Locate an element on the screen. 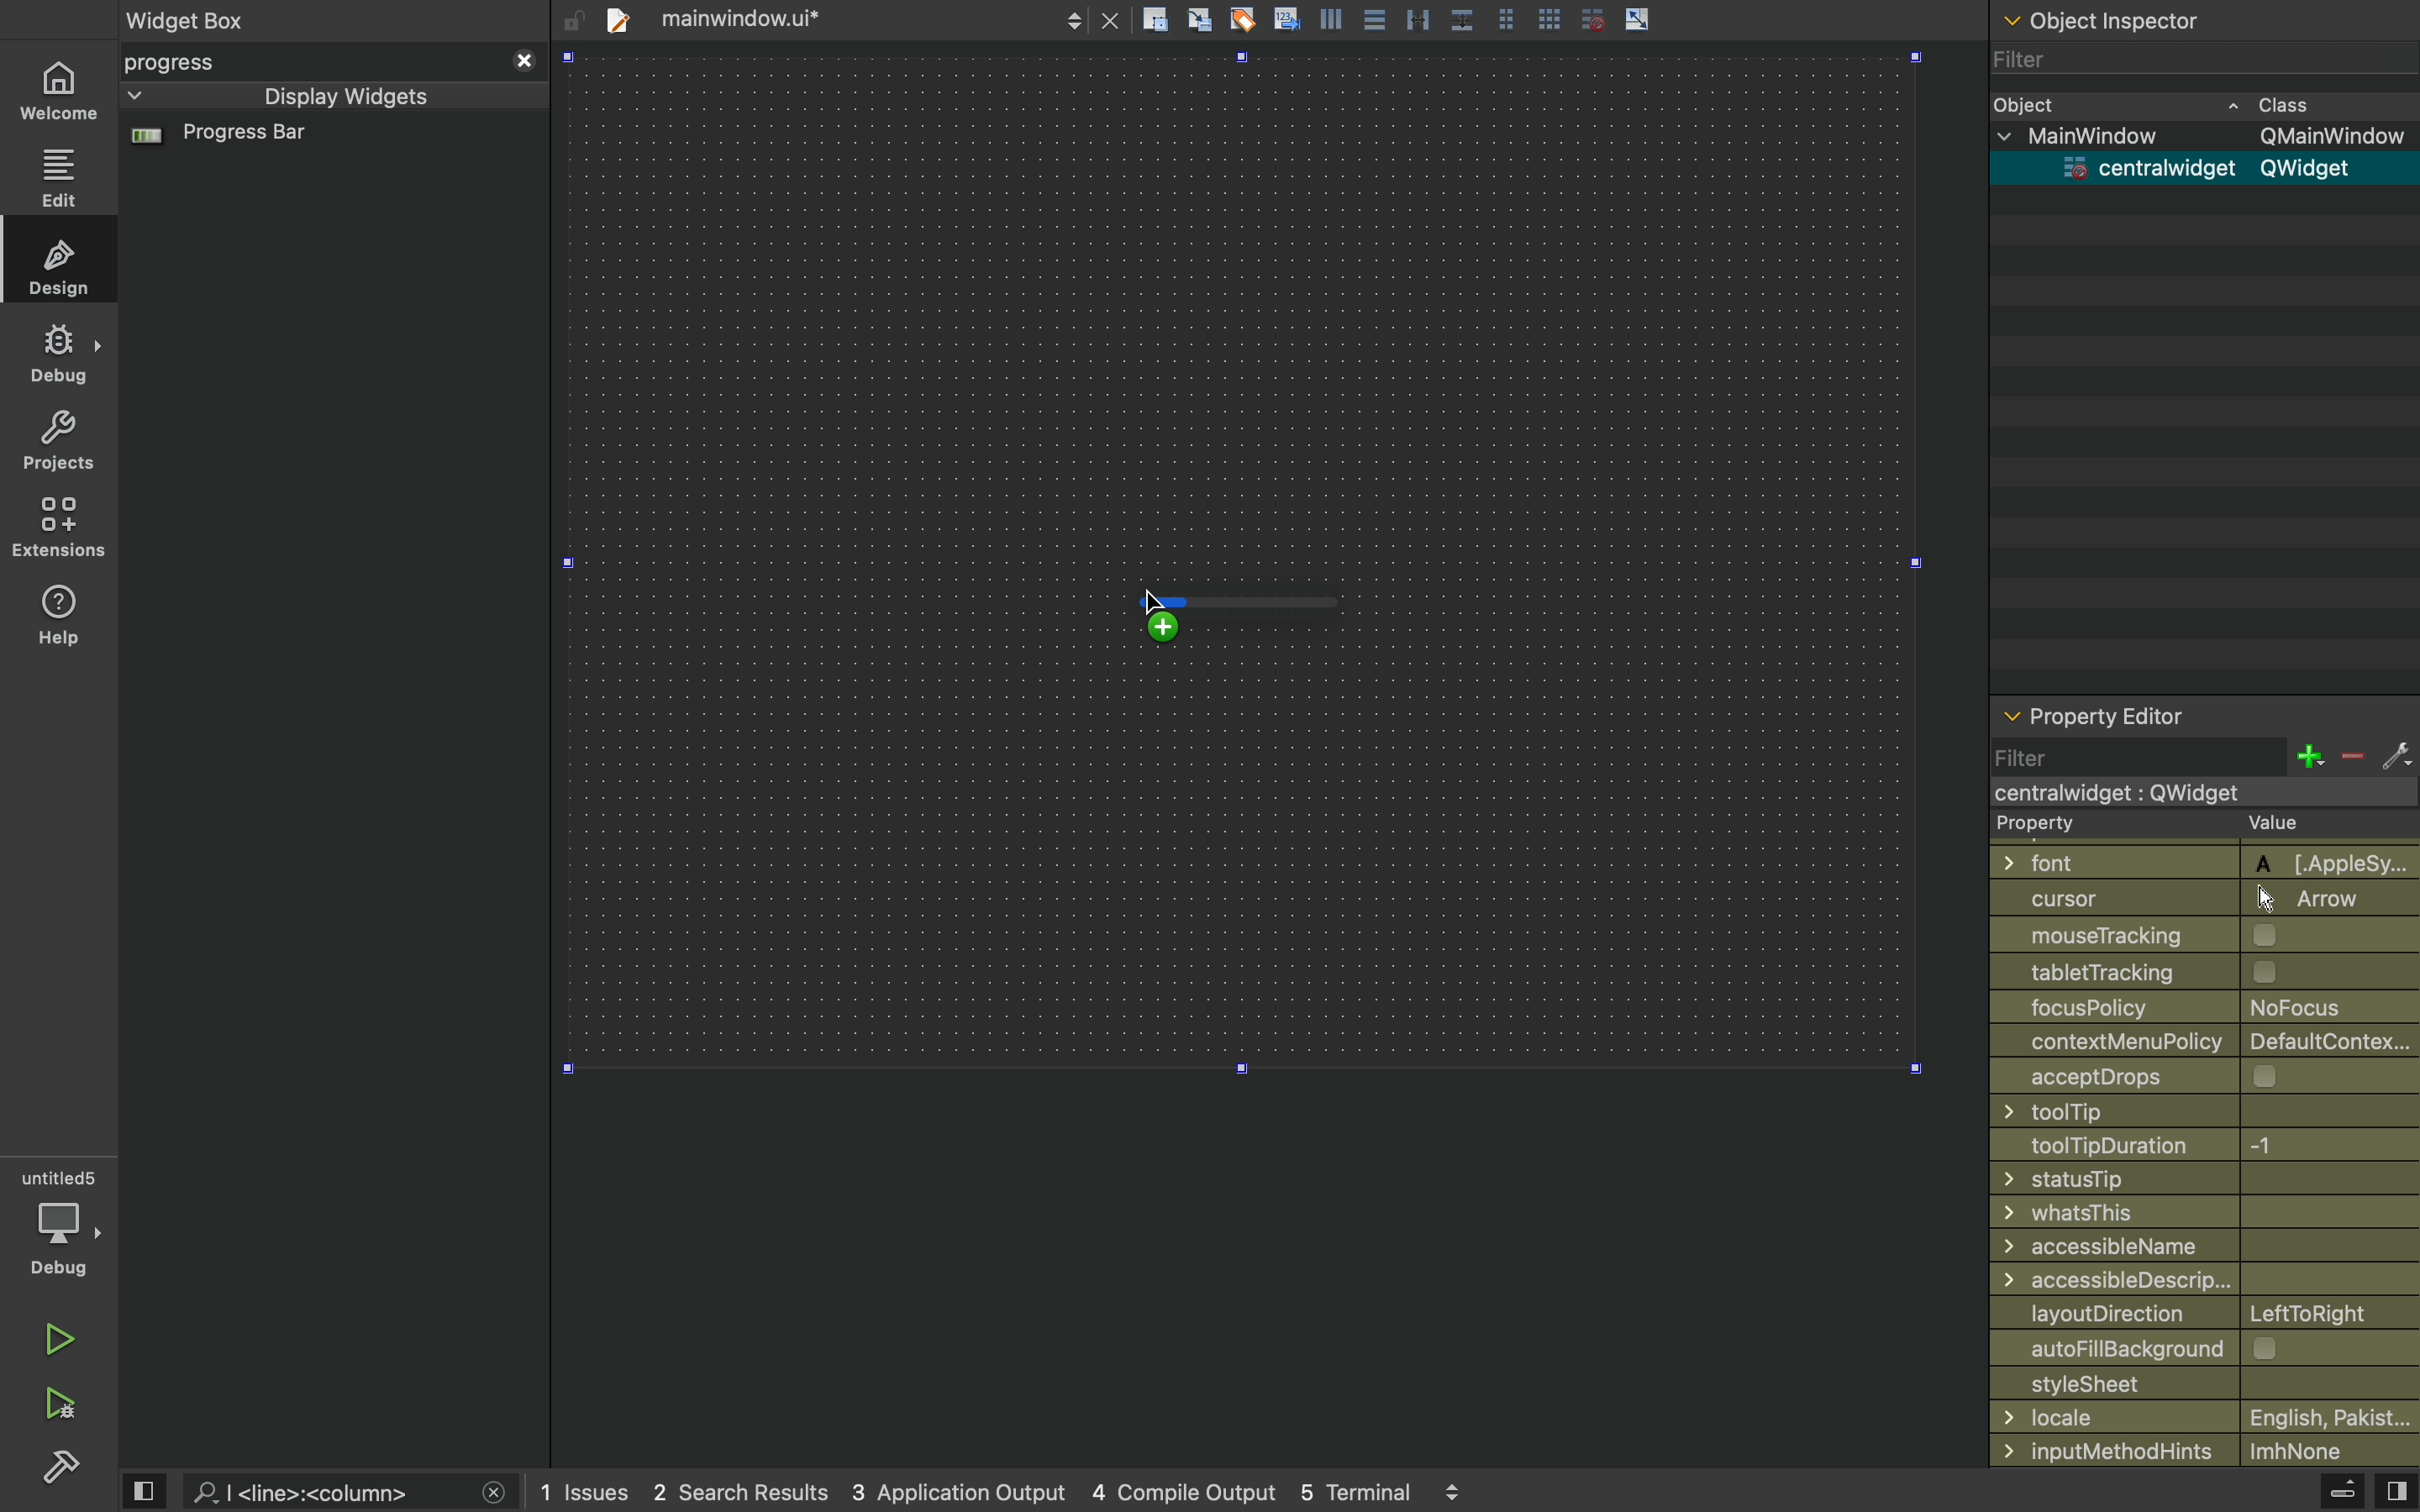 The image size is (2420, 1512). font is located at coordinates (2194, 860).